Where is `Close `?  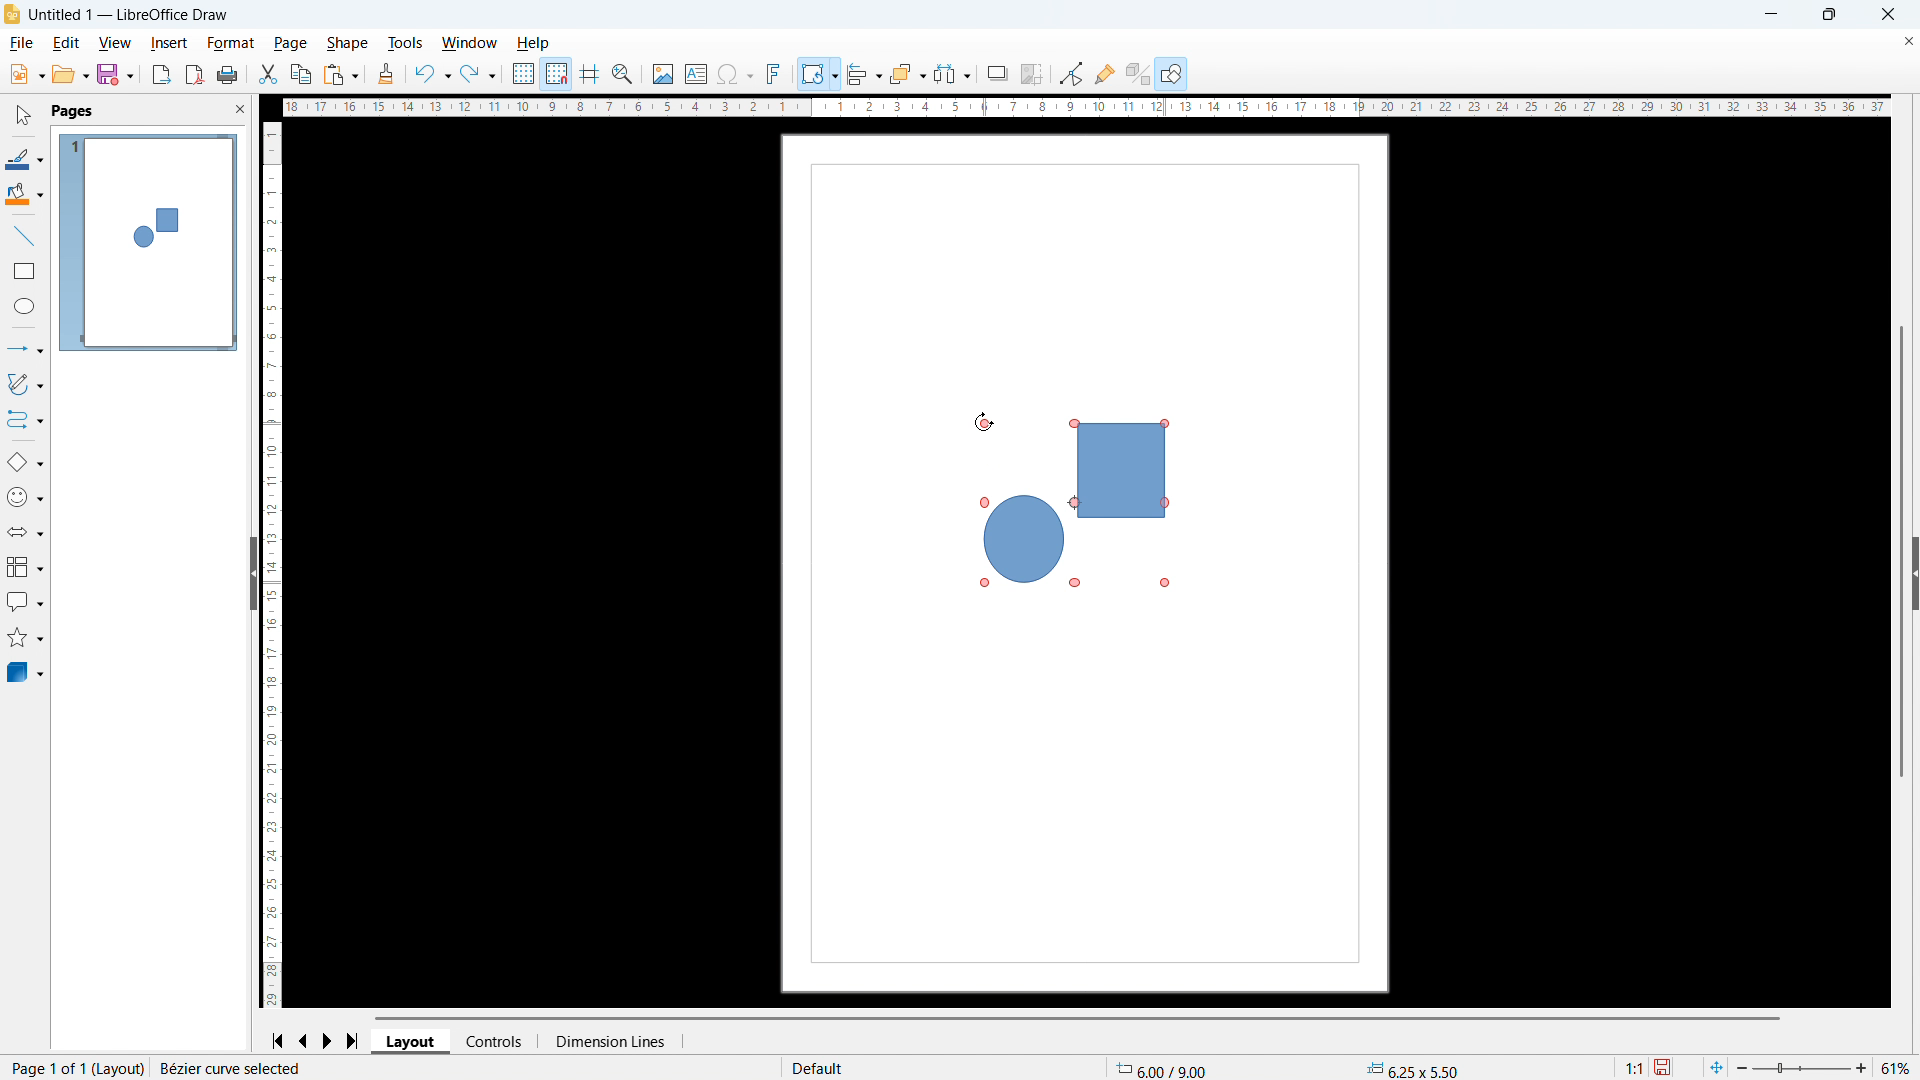
Close  is located at coordinates (1888, 15).